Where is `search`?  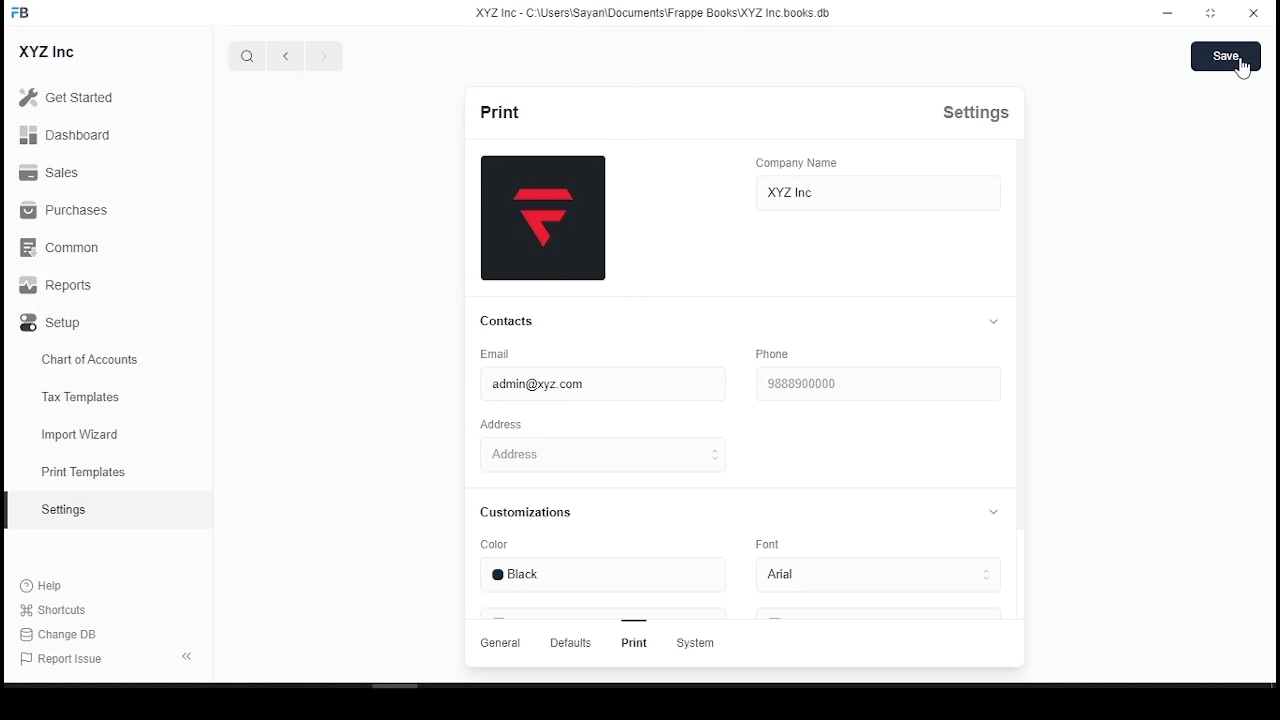 search is located at coordinates (245, 56).